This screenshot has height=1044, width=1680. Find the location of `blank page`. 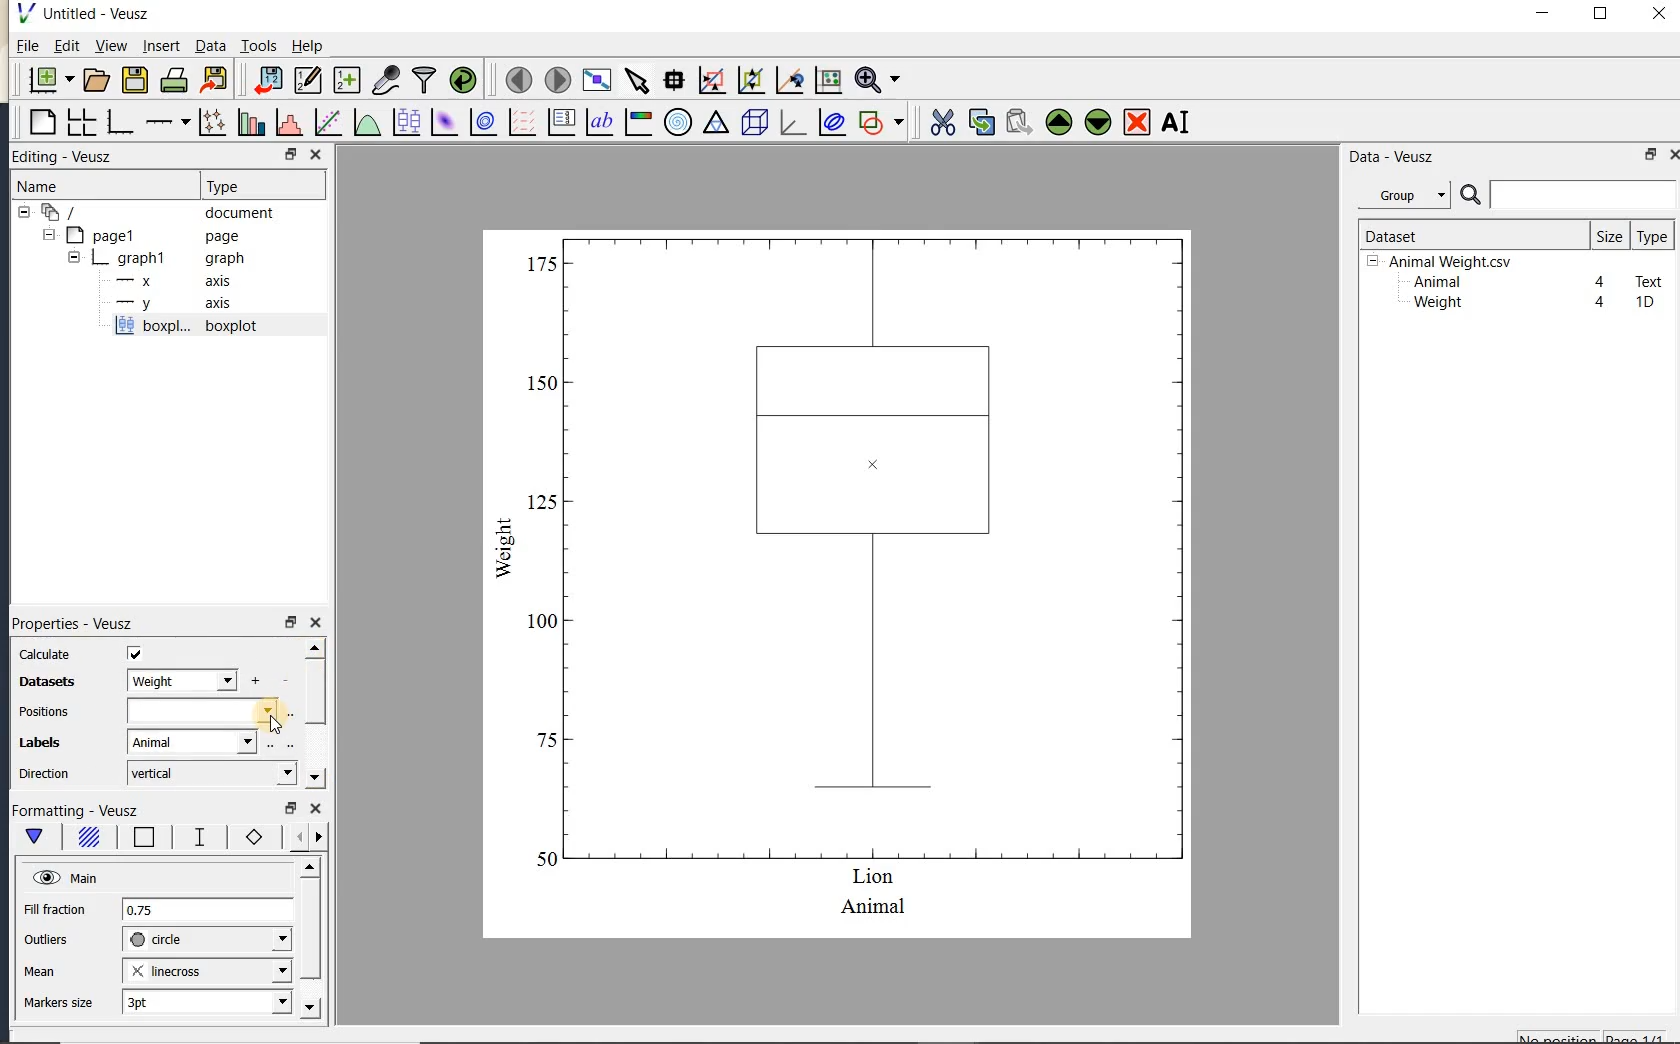

blank page is located at coordinates (40, 123).